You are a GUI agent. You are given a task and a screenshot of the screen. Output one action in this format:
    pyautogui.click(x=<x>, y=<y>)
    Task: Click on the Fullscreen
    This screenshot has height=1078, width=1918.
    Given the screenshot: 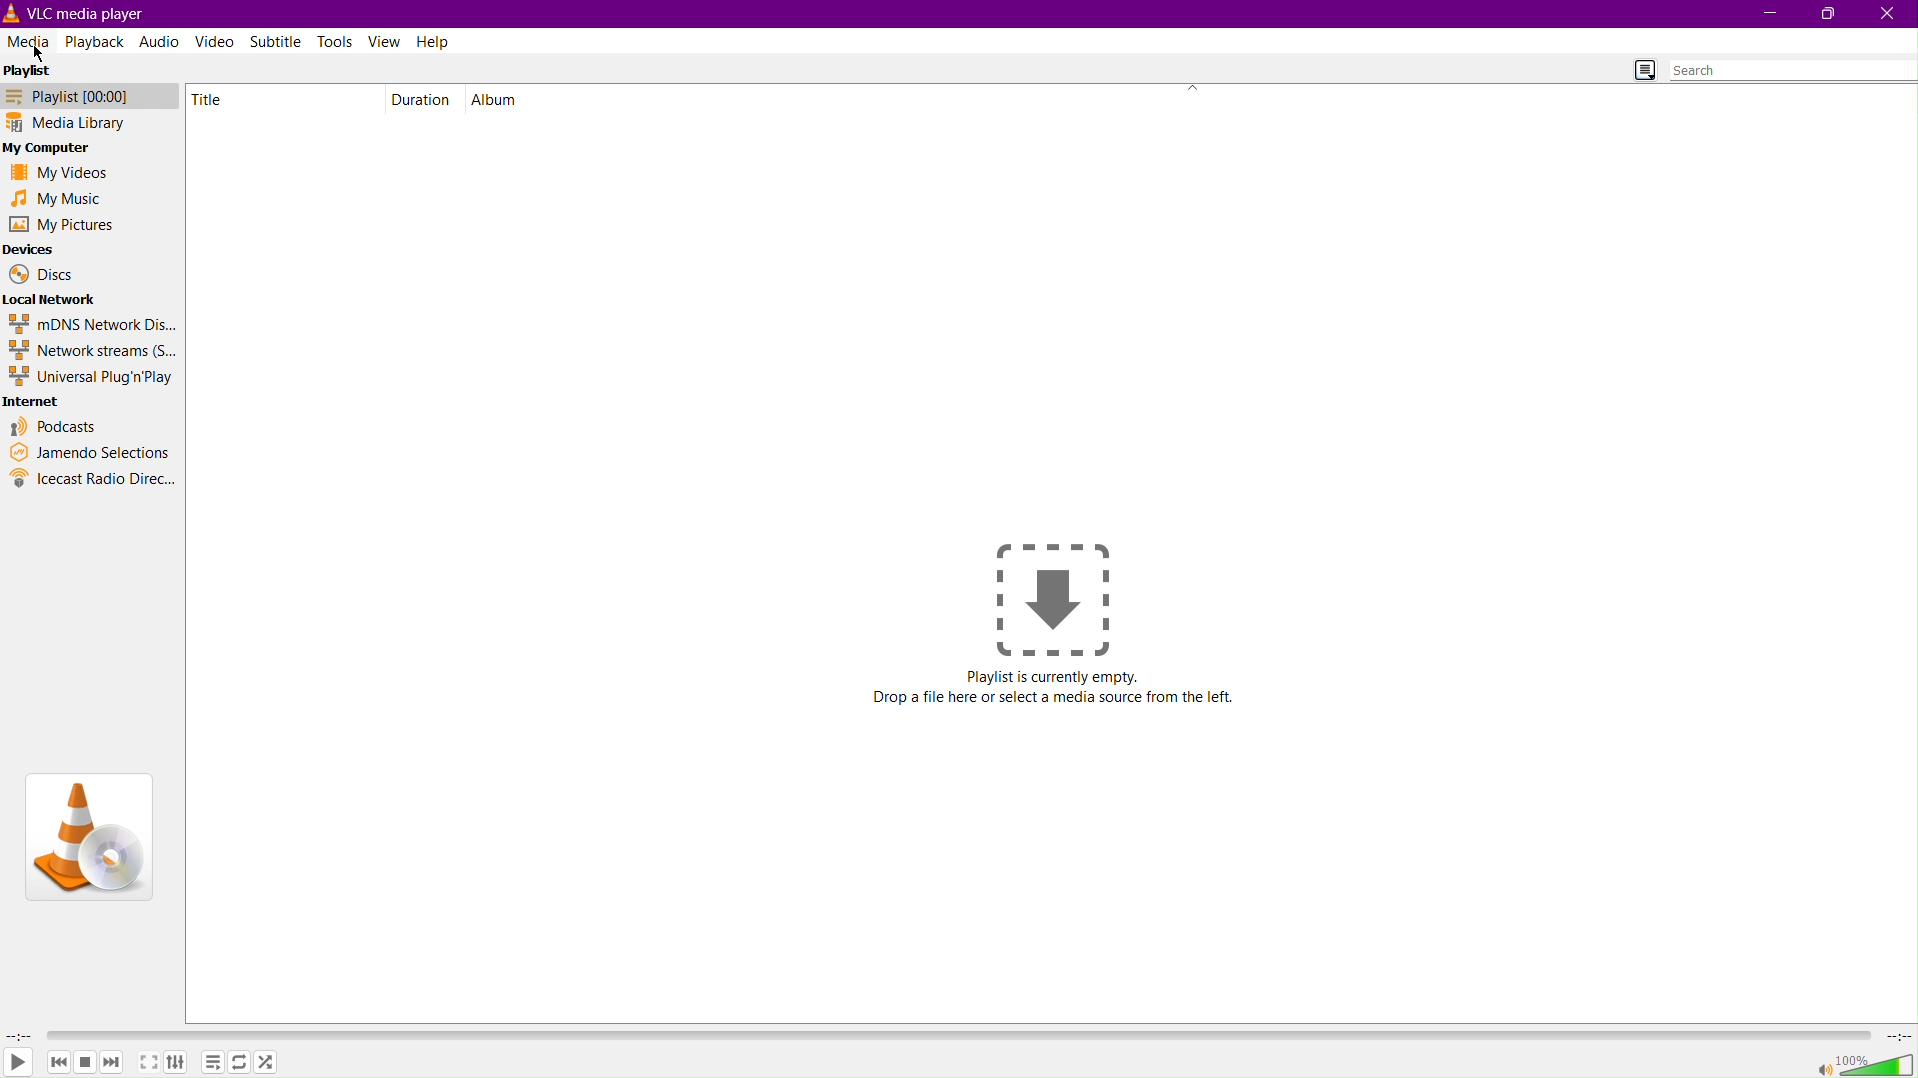 What is the action you would take?
    pyautogui.click(x=149, y=1062)
    